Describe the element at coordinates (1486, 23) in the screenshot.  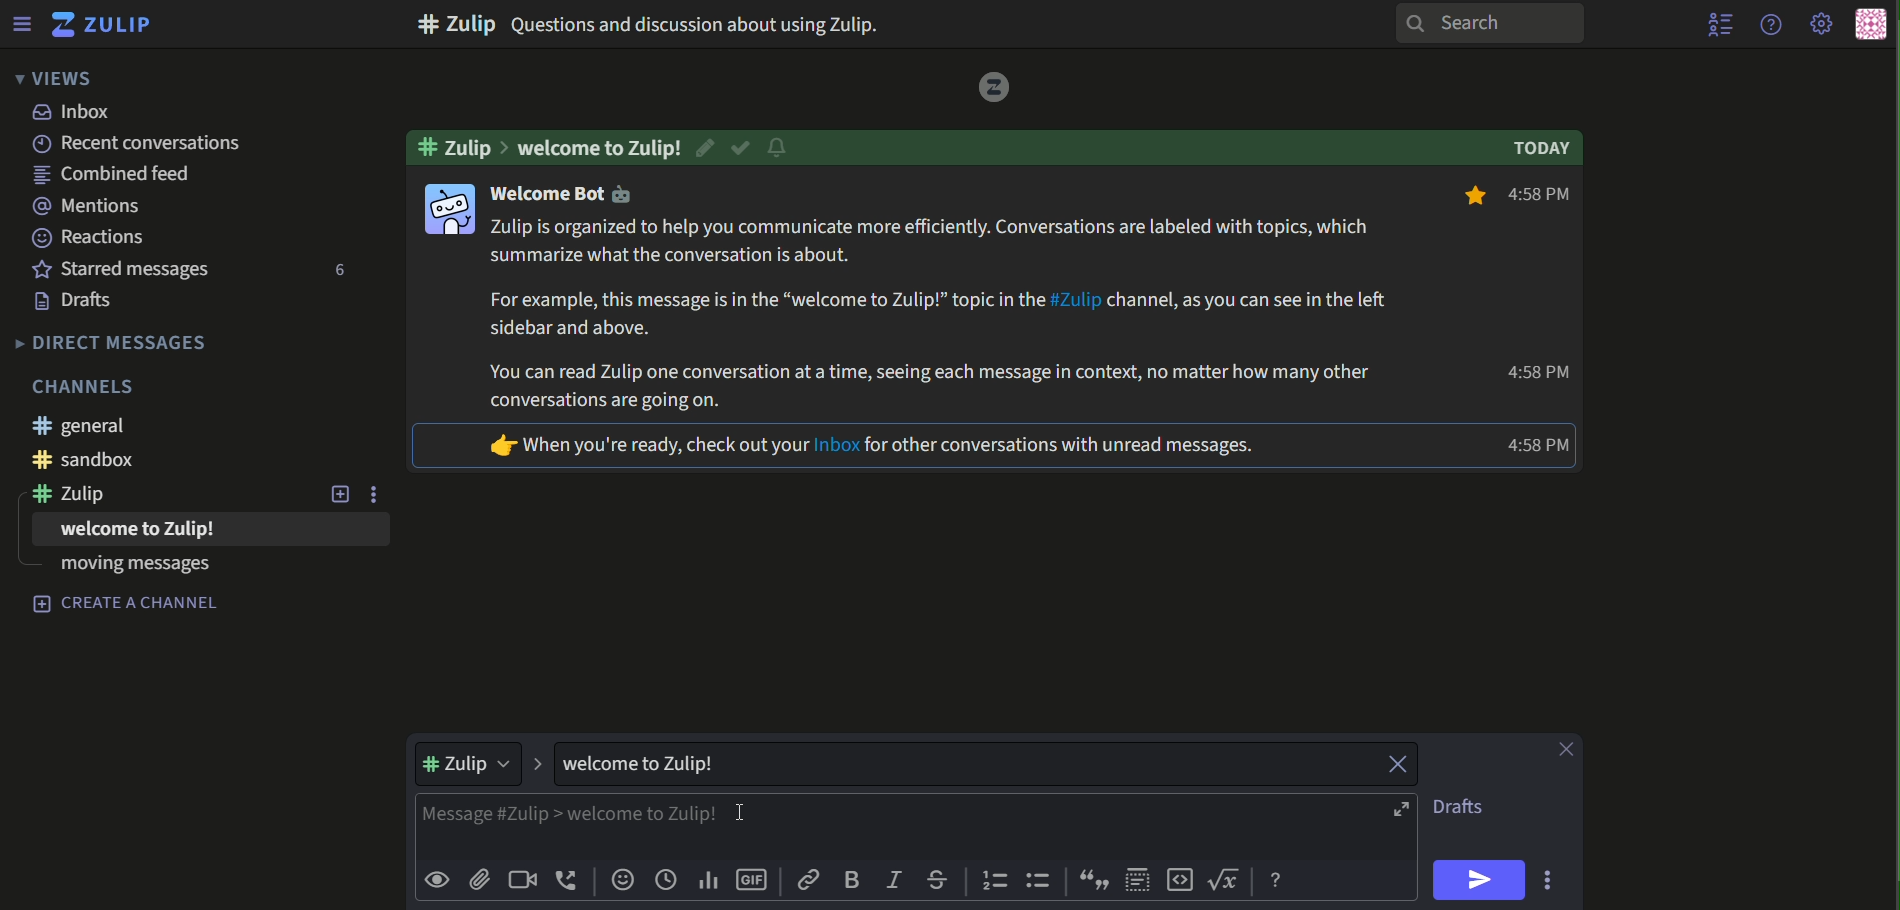
I see `search bar` at that location.